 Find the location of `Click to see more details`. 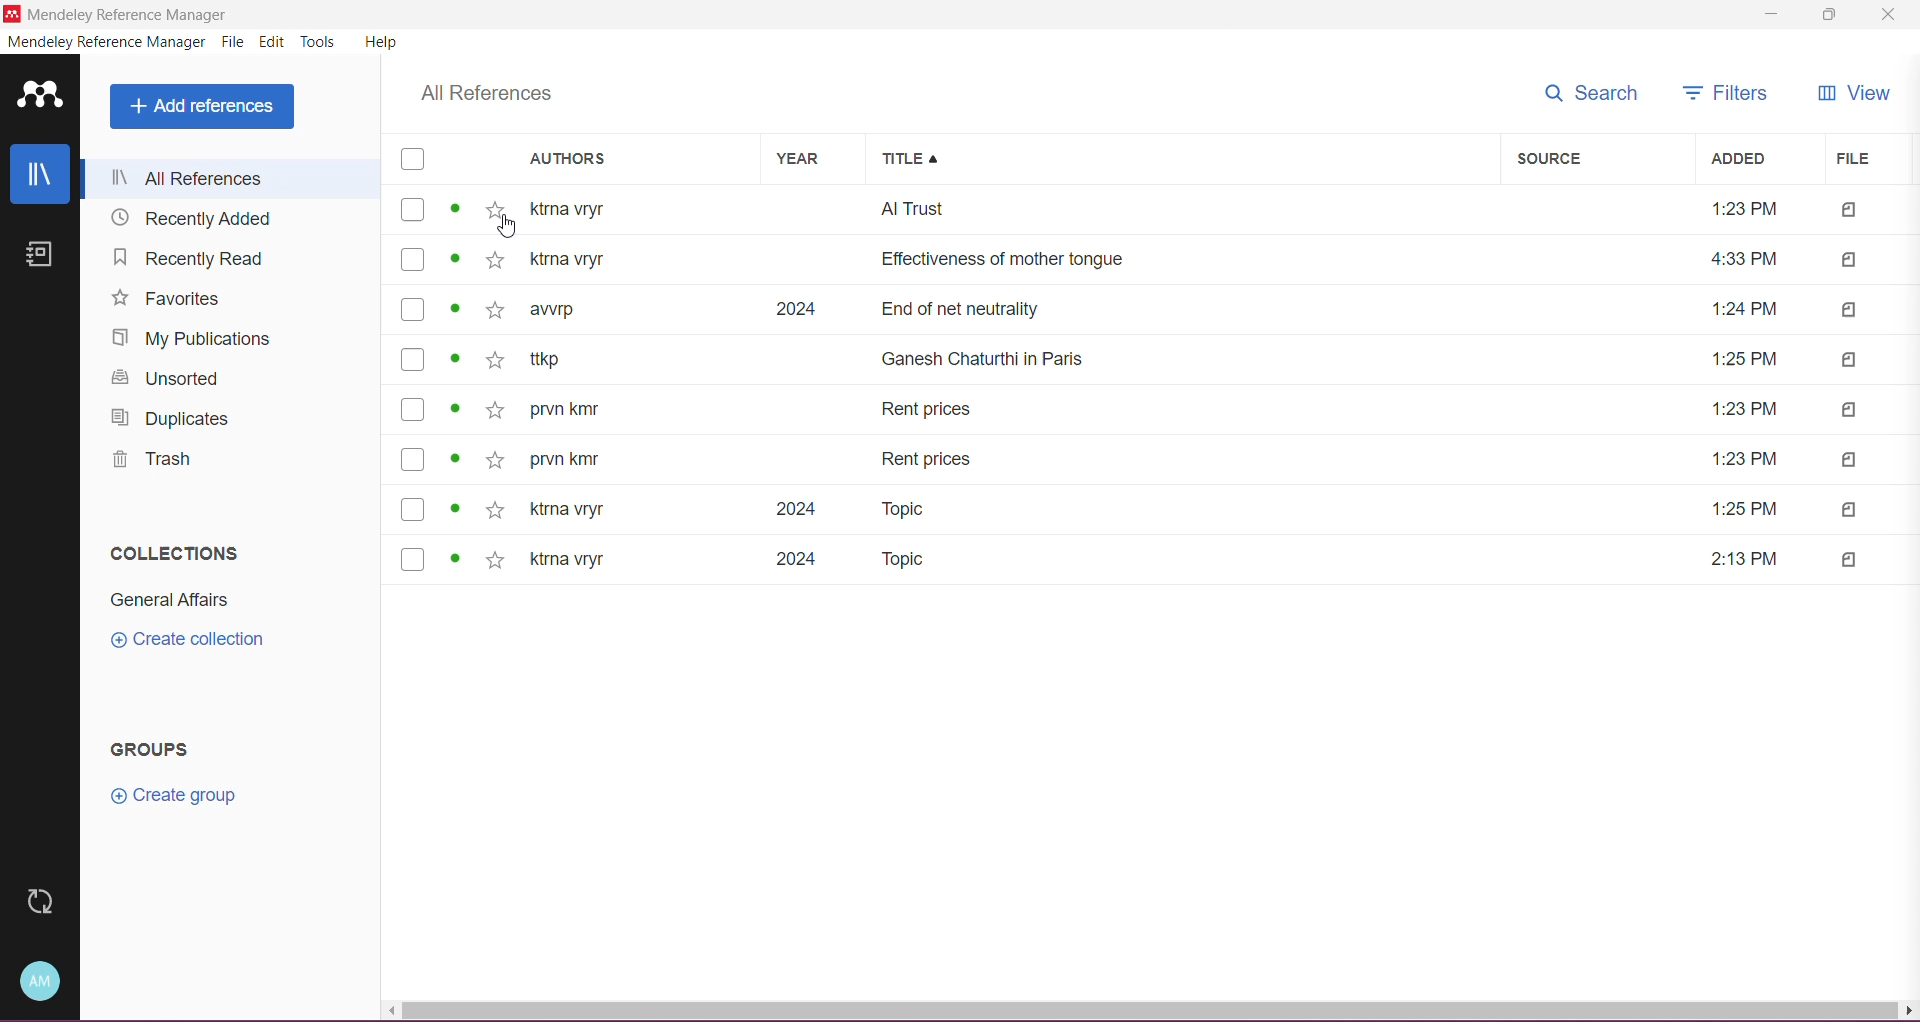

Click to see more details is located at coordinates (455, 558).